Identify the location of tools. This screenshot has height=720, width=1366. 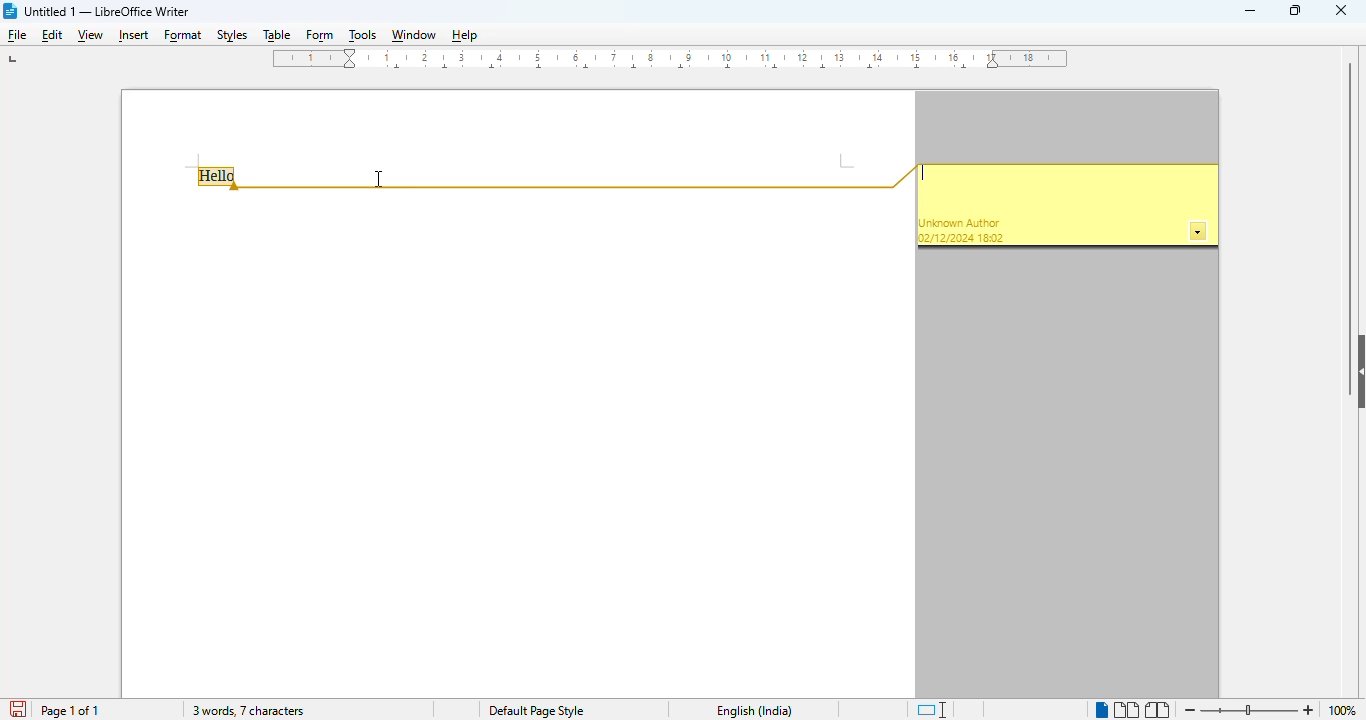
(363, 35).